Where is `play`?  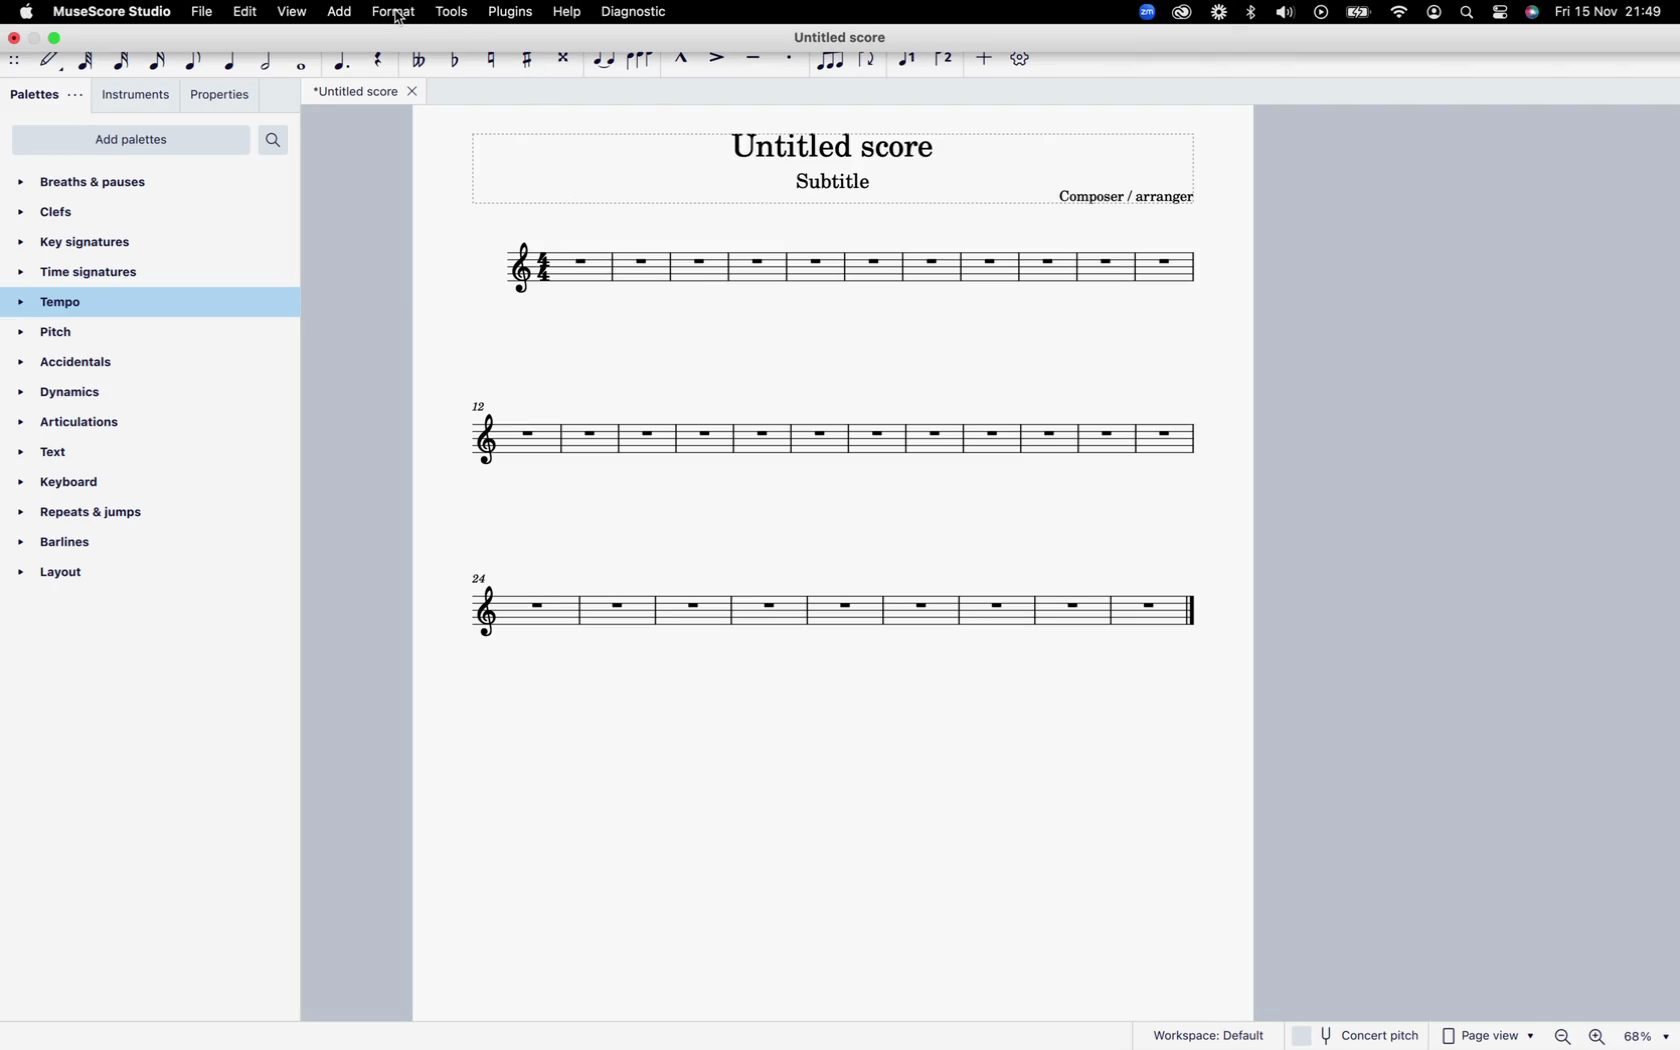
play is located at coordinates (1322, 15).